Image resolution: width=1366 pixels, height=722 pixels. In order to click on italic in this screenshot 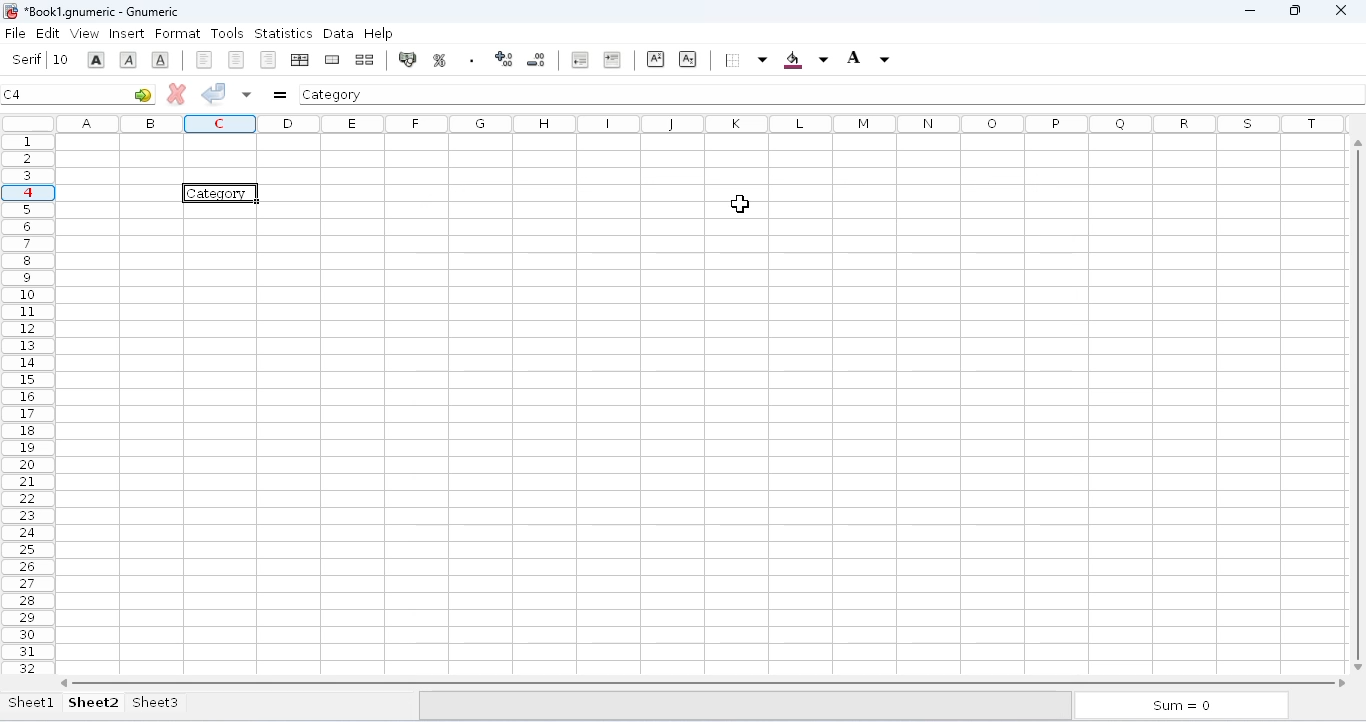, I will do `click(162, 60)`.